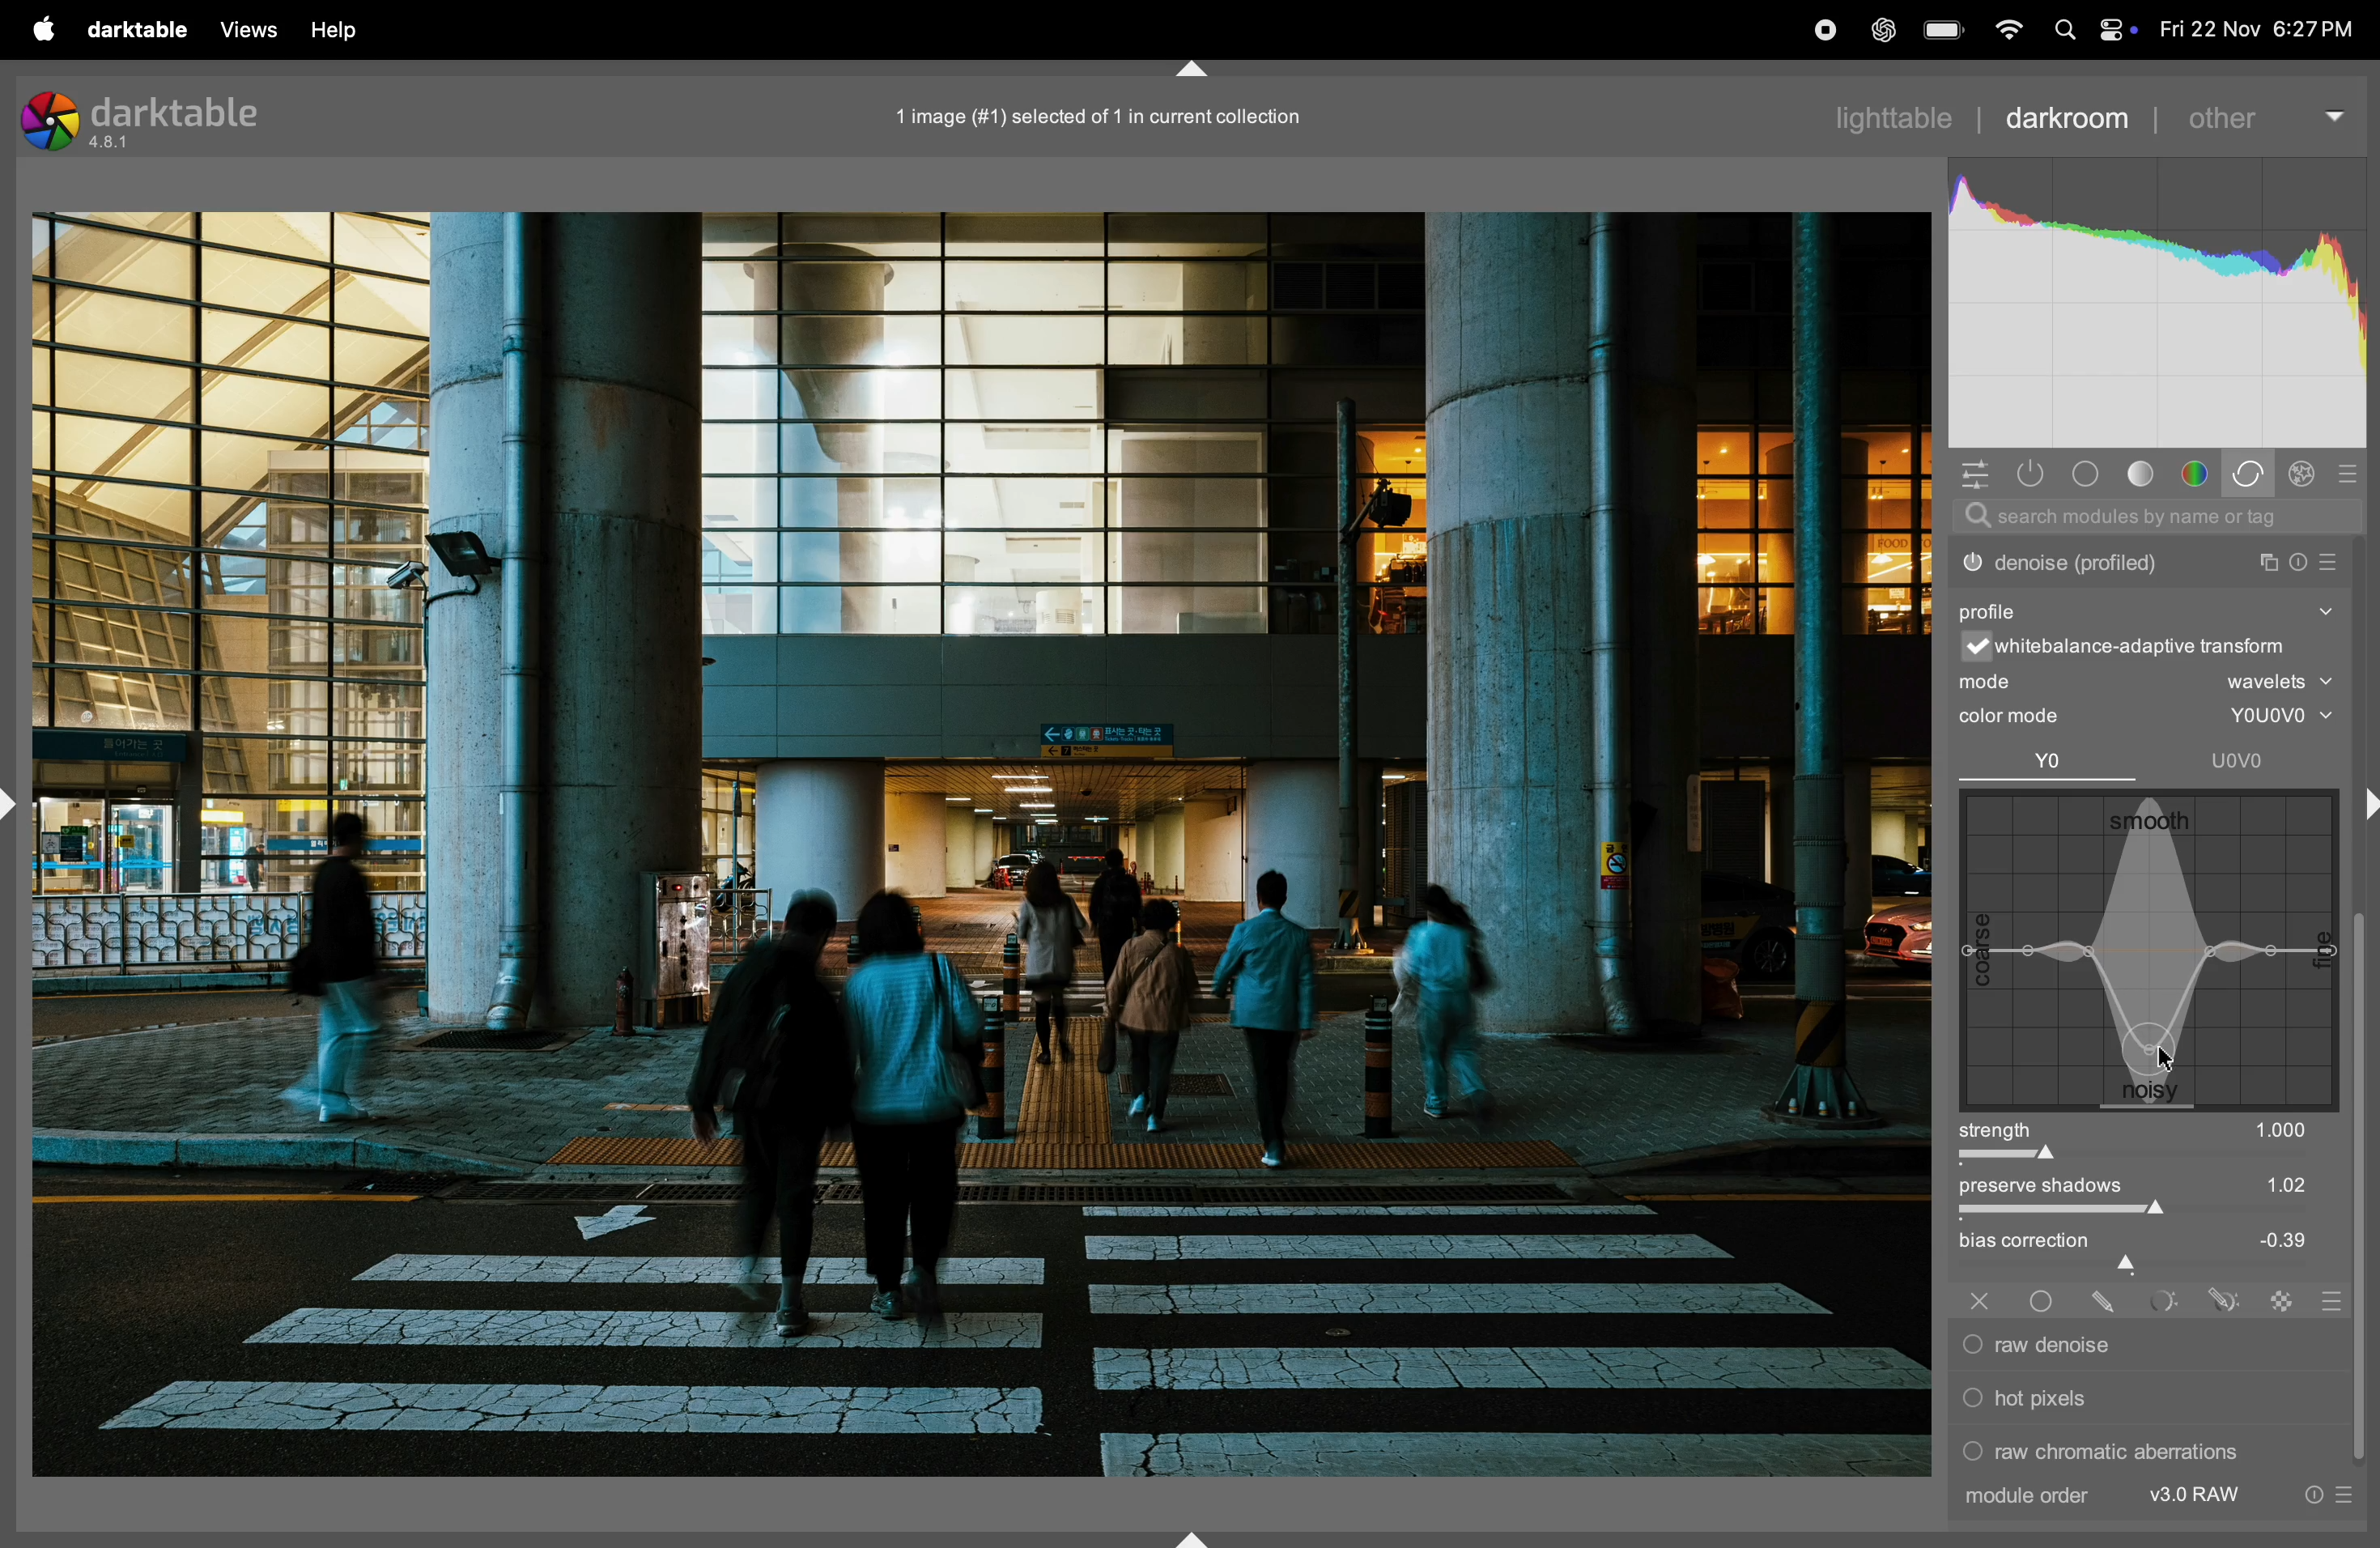 This screenshot has width=2380, height=1548. Describe the element at coordinates (2116, 1398) in the screenshot. I see `hot pixels` at that location.